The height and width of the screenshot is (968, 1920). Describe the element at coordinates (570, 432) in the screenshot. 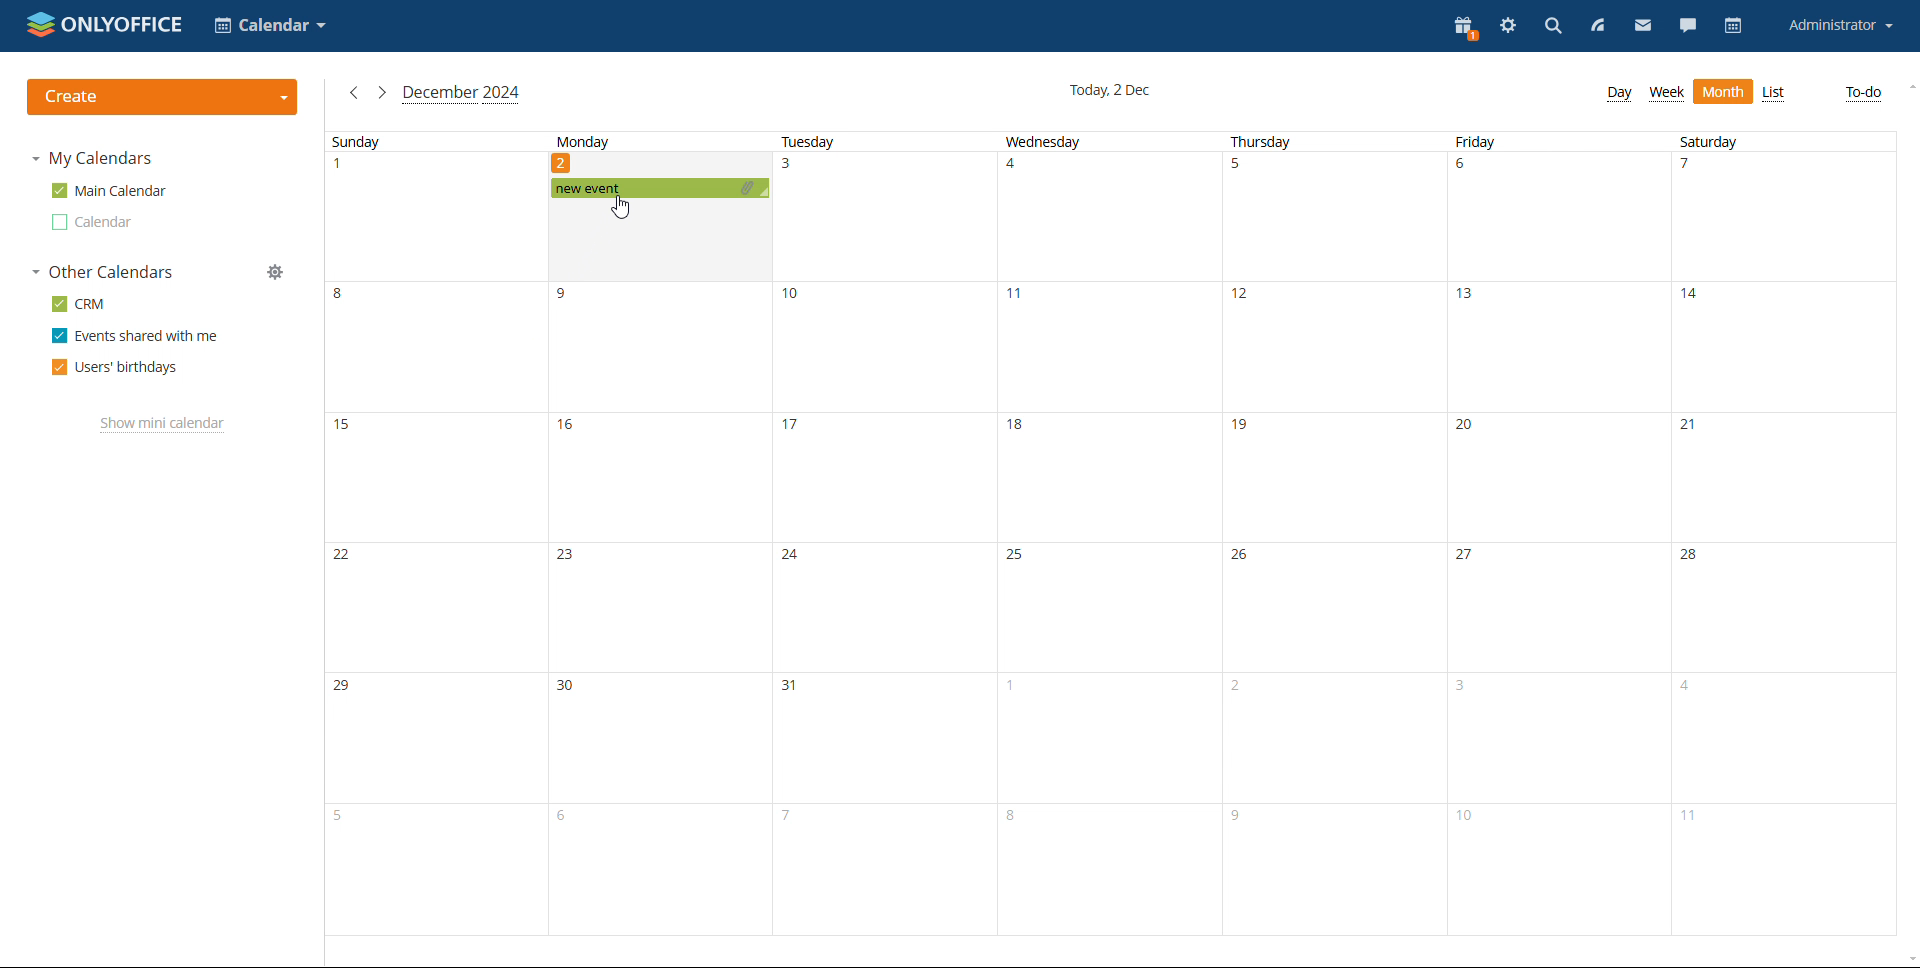

I see `16` at that location.